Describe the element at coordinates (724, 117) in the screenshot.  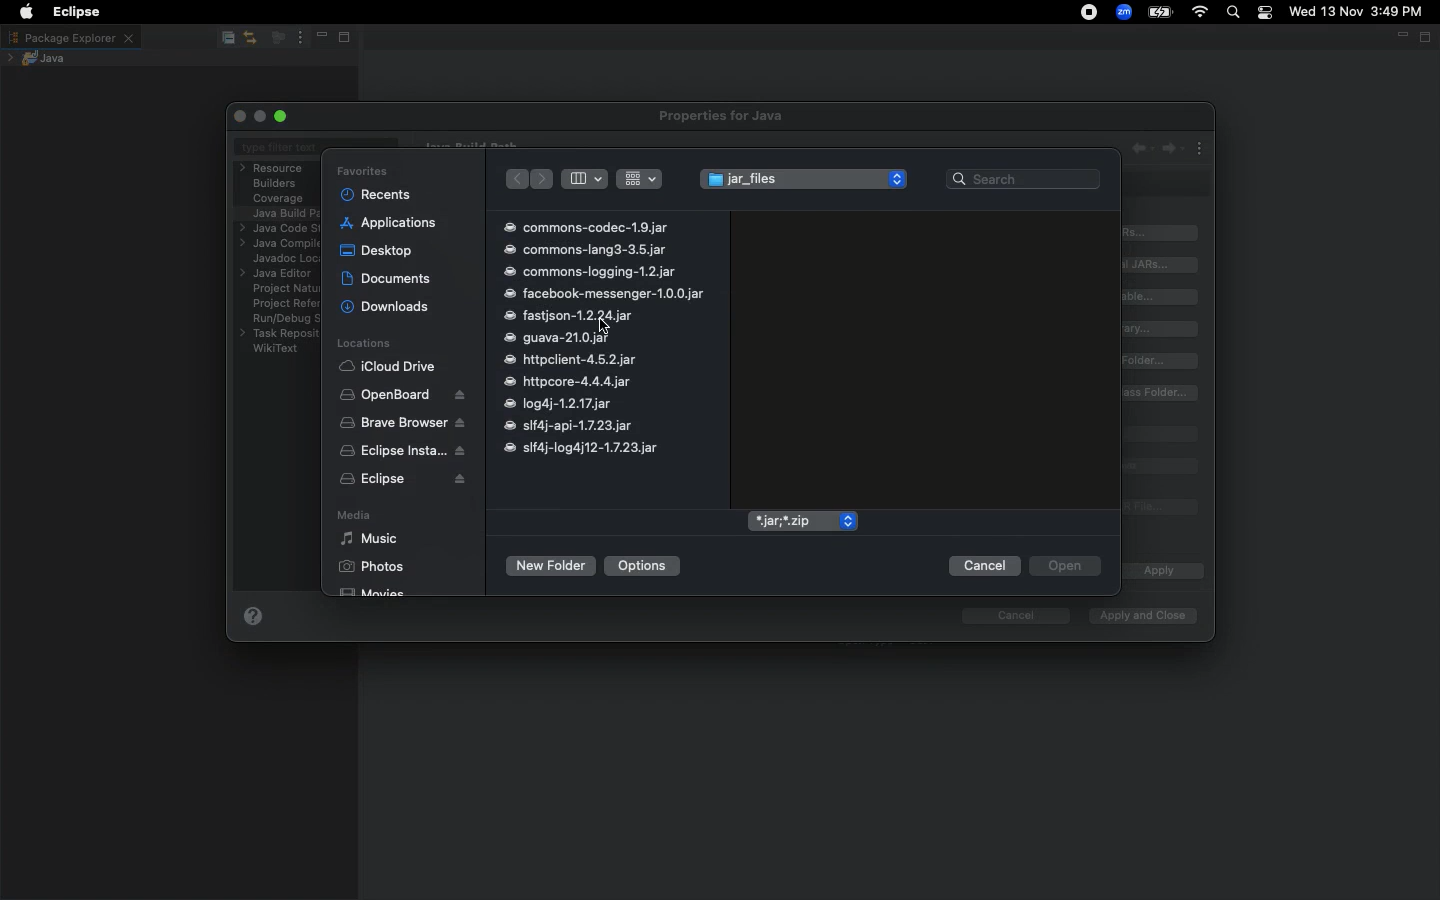
I see `Properties for java` at that location.